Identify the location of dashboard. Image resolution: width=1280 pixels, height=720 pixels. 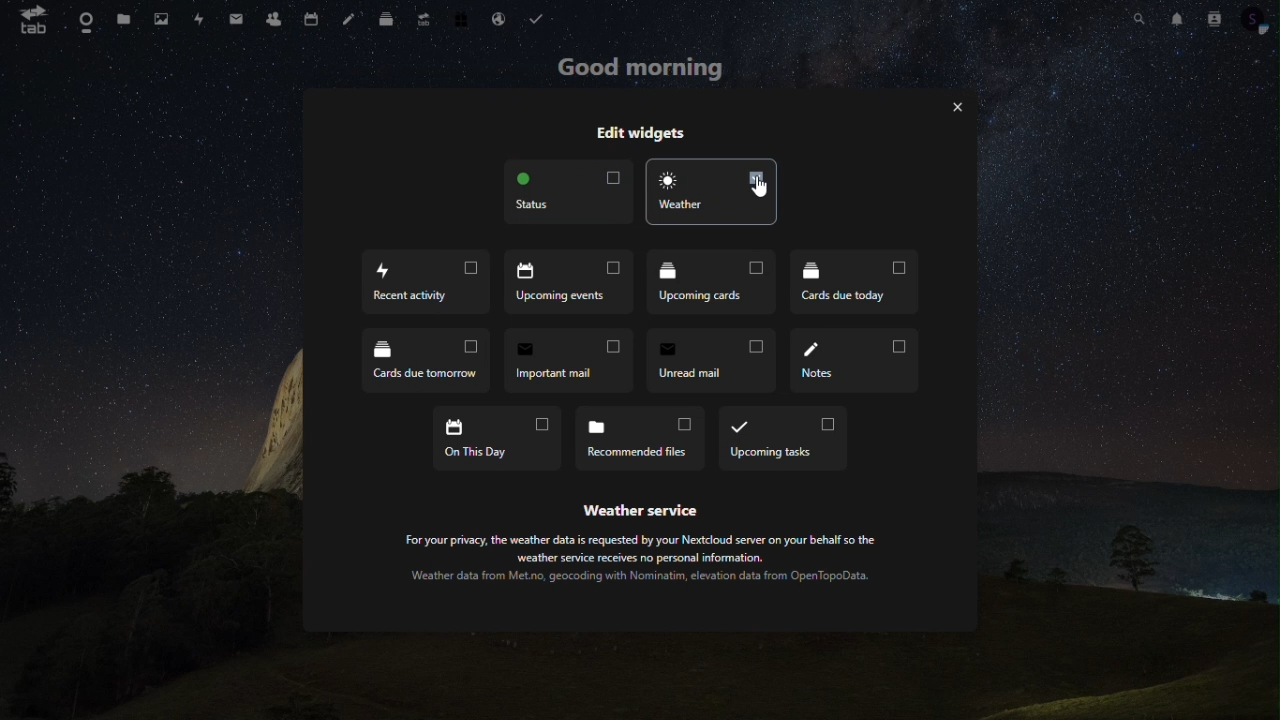
(80, 19).